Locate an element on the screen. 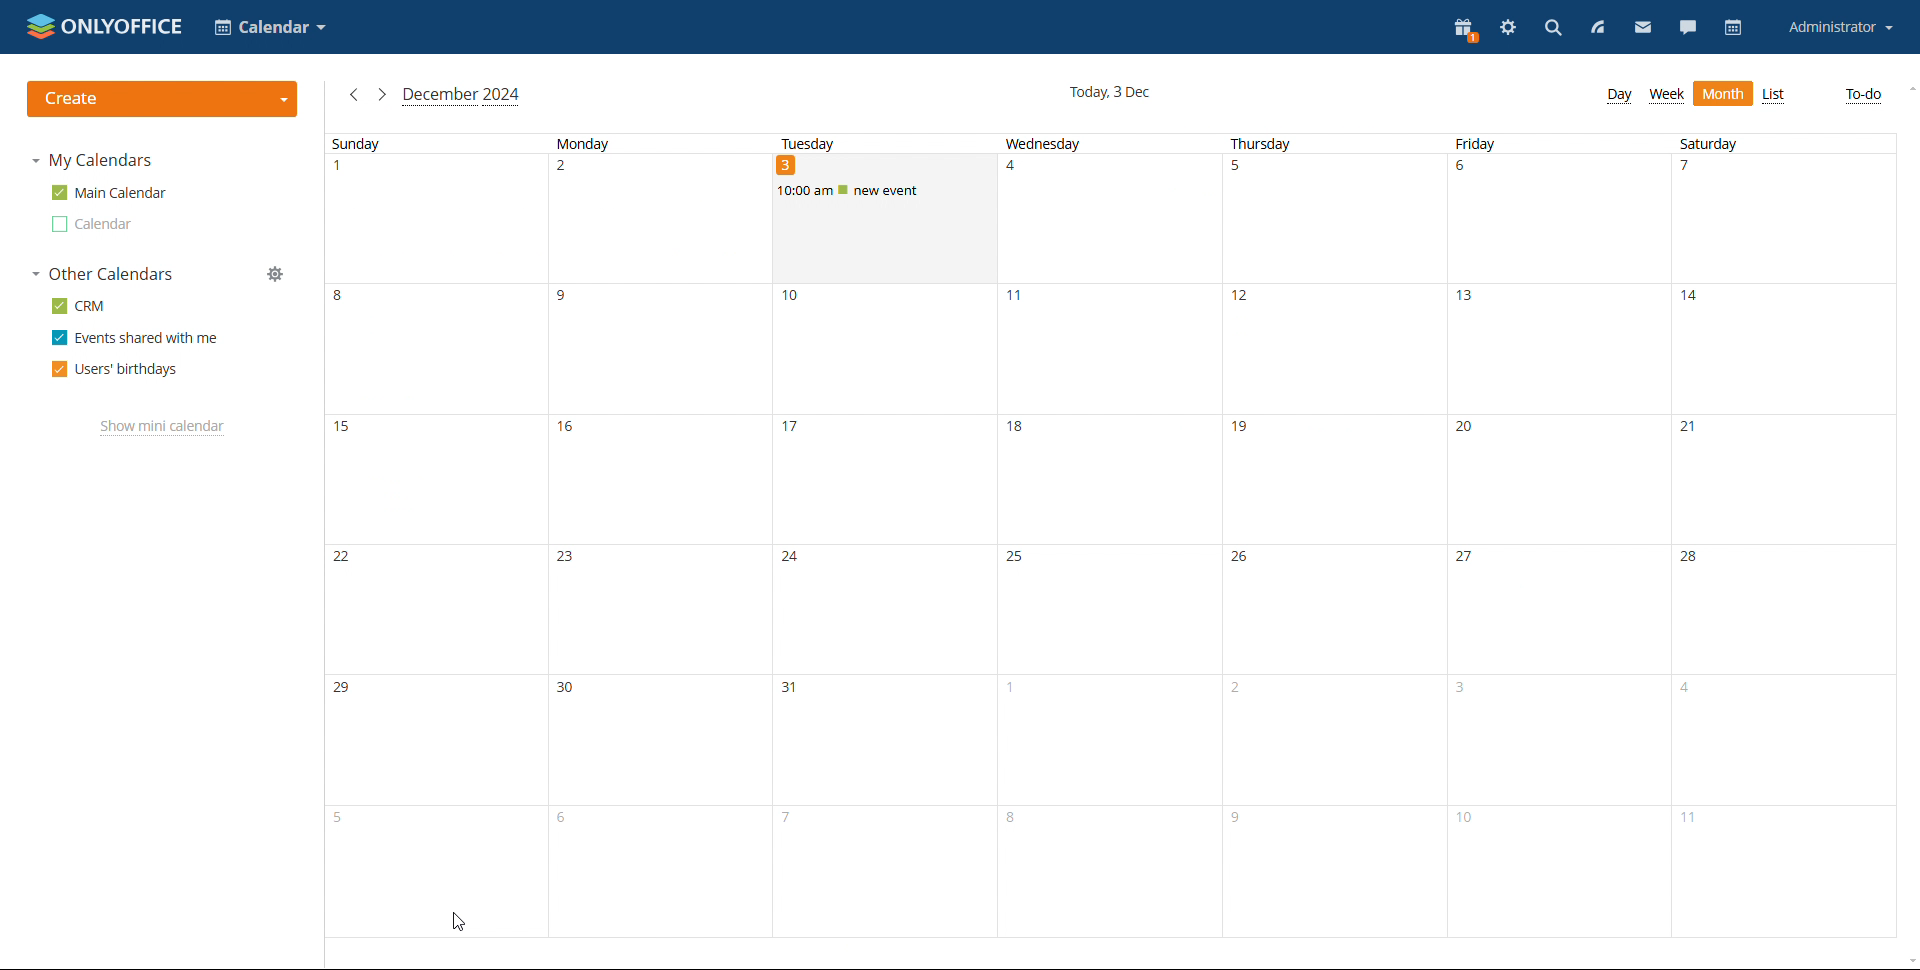  Tuesday is located at coordinates (879, 143).